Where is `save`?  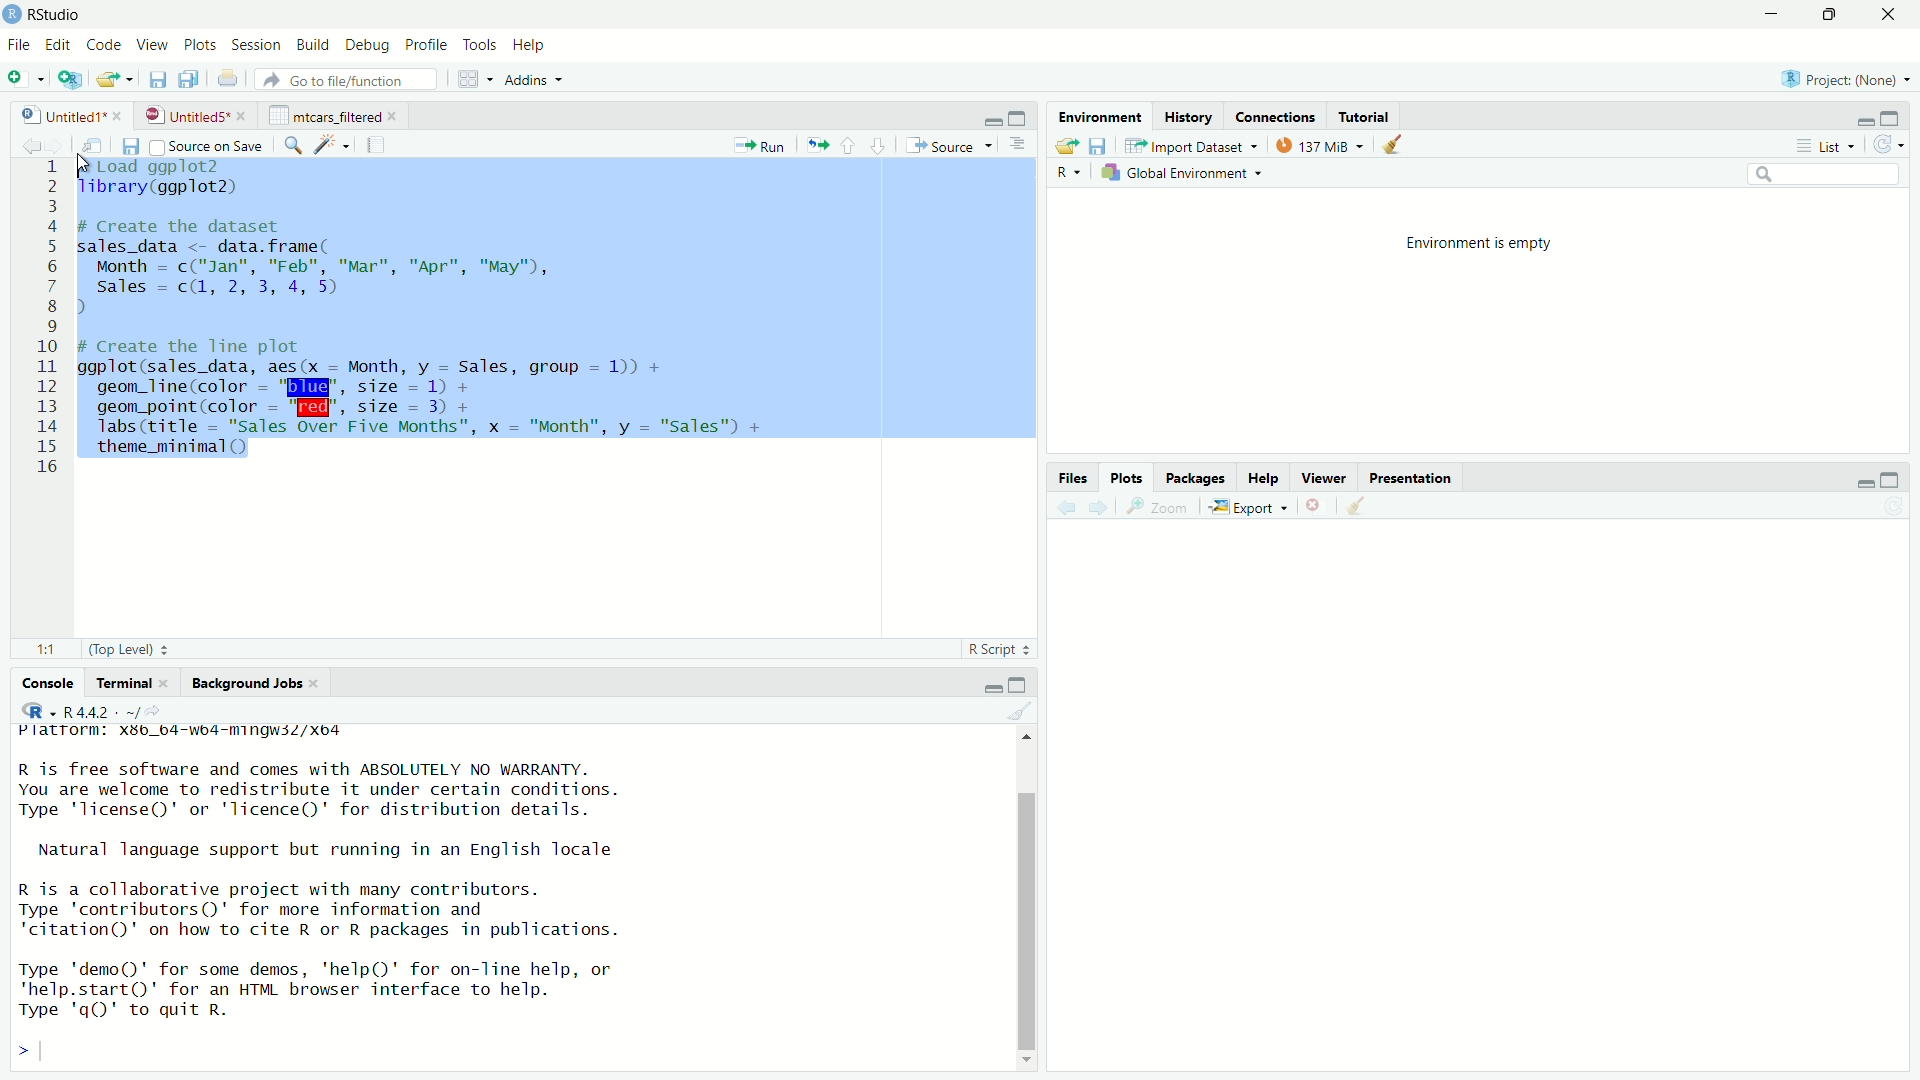
save is located at coordinates (159, 81).